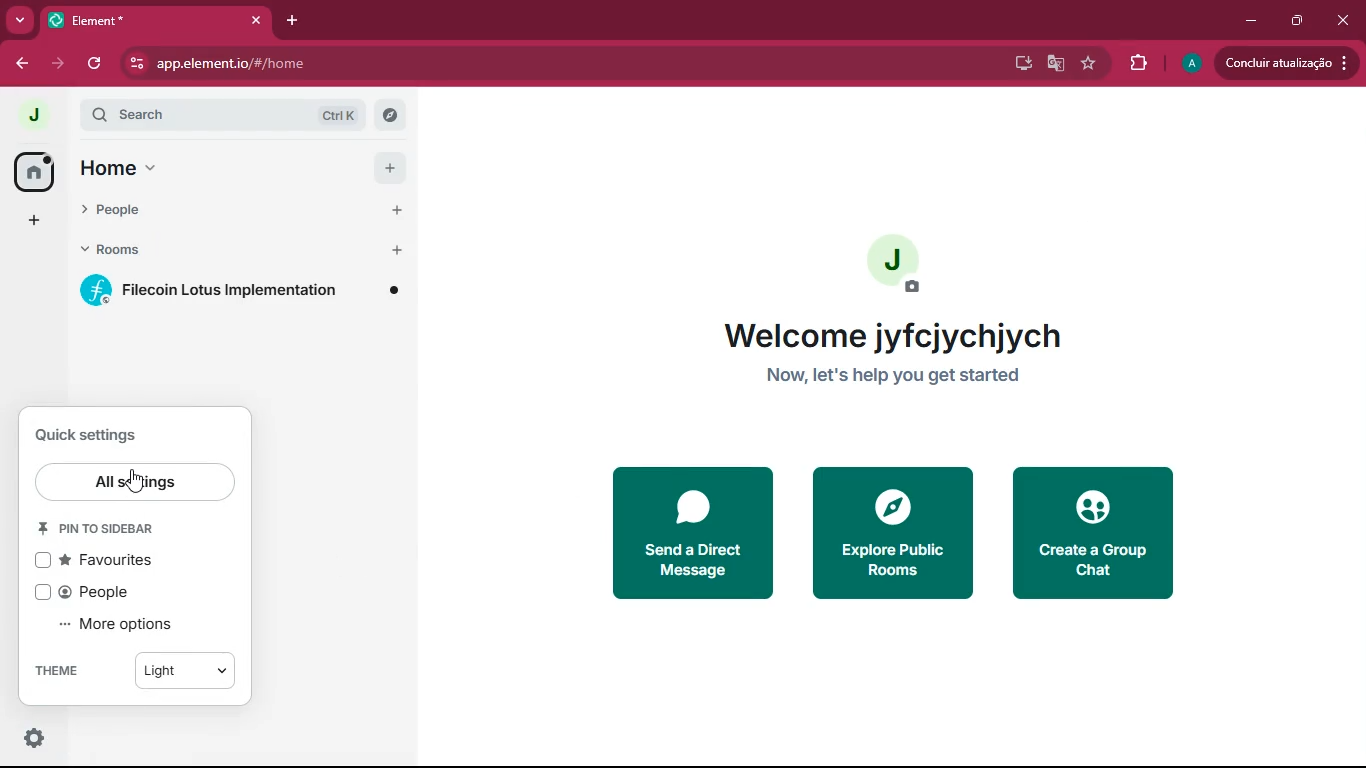  What do you see at coordinates (896, 533) in the screenshot?
I see `explore public rooms` at bounding box center [896, 533].